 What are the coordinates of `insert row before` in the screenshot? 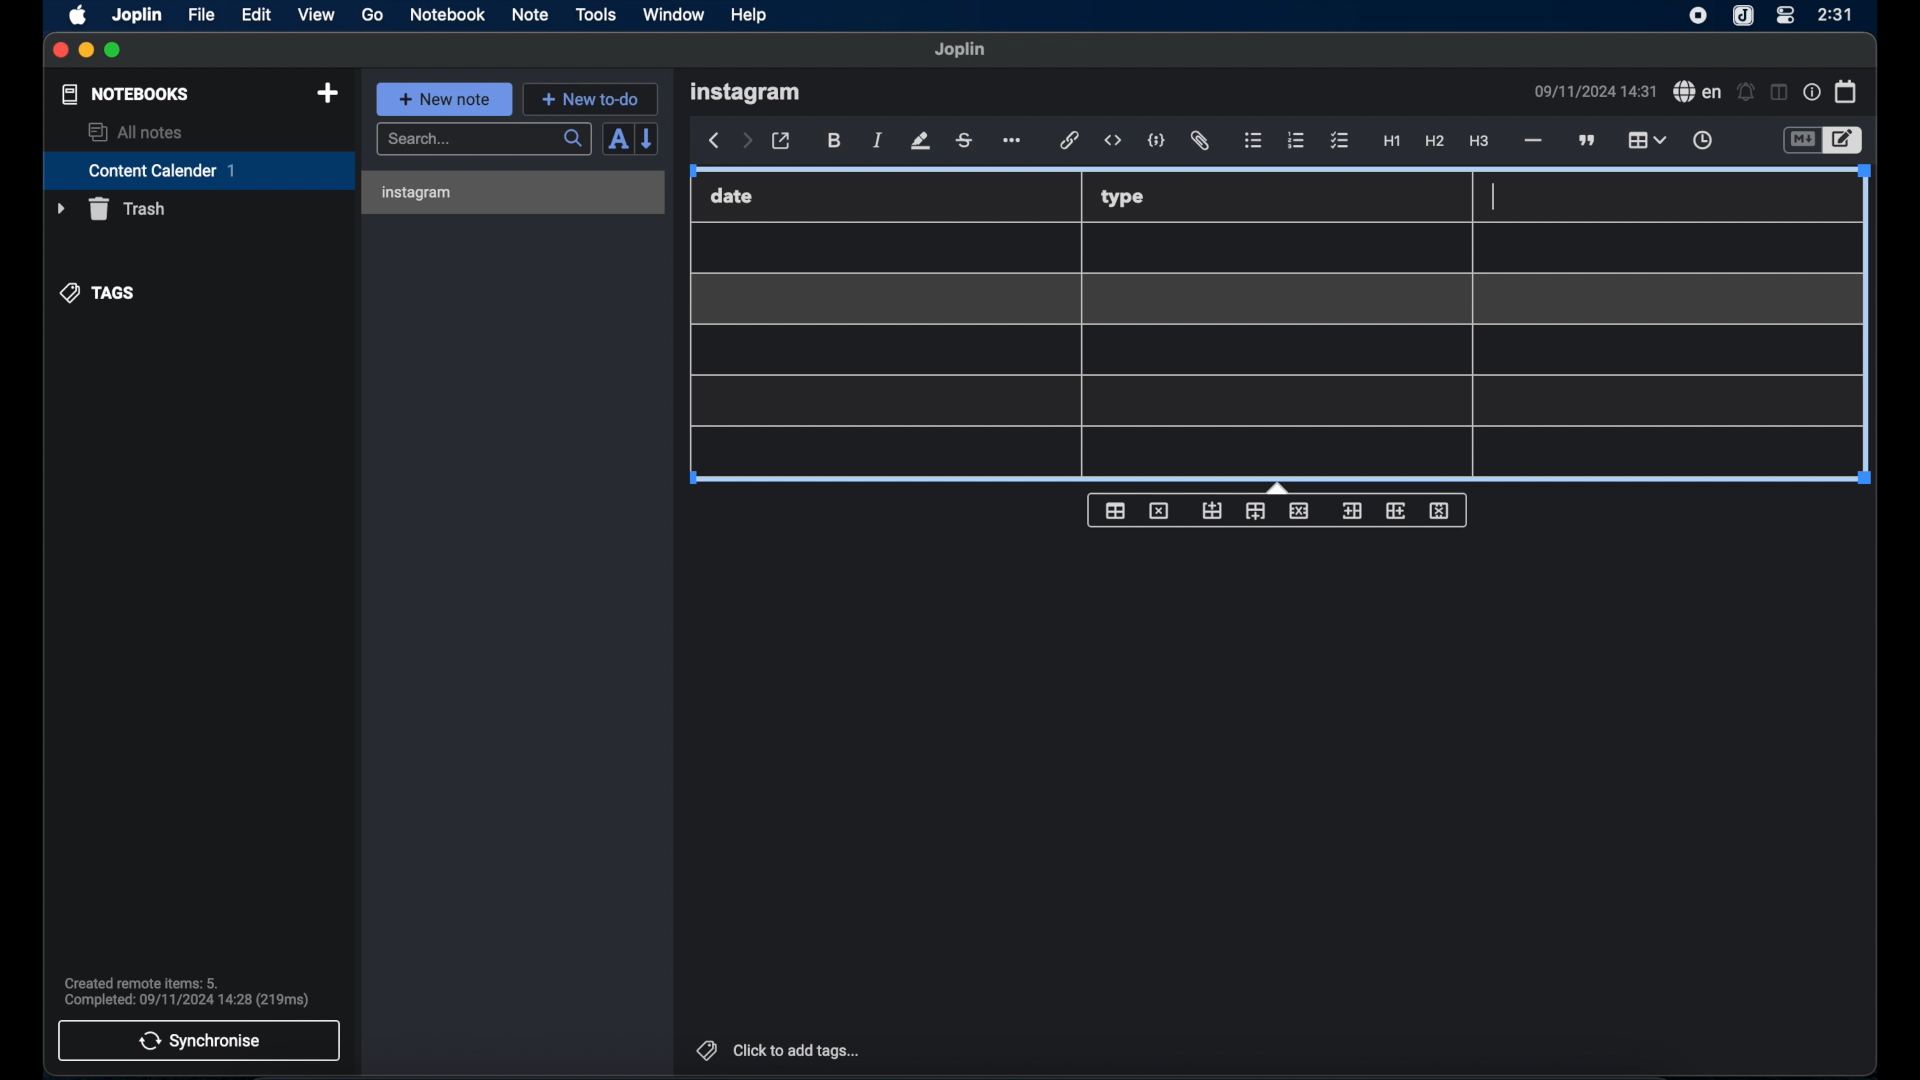 It's located at (1212, 509).